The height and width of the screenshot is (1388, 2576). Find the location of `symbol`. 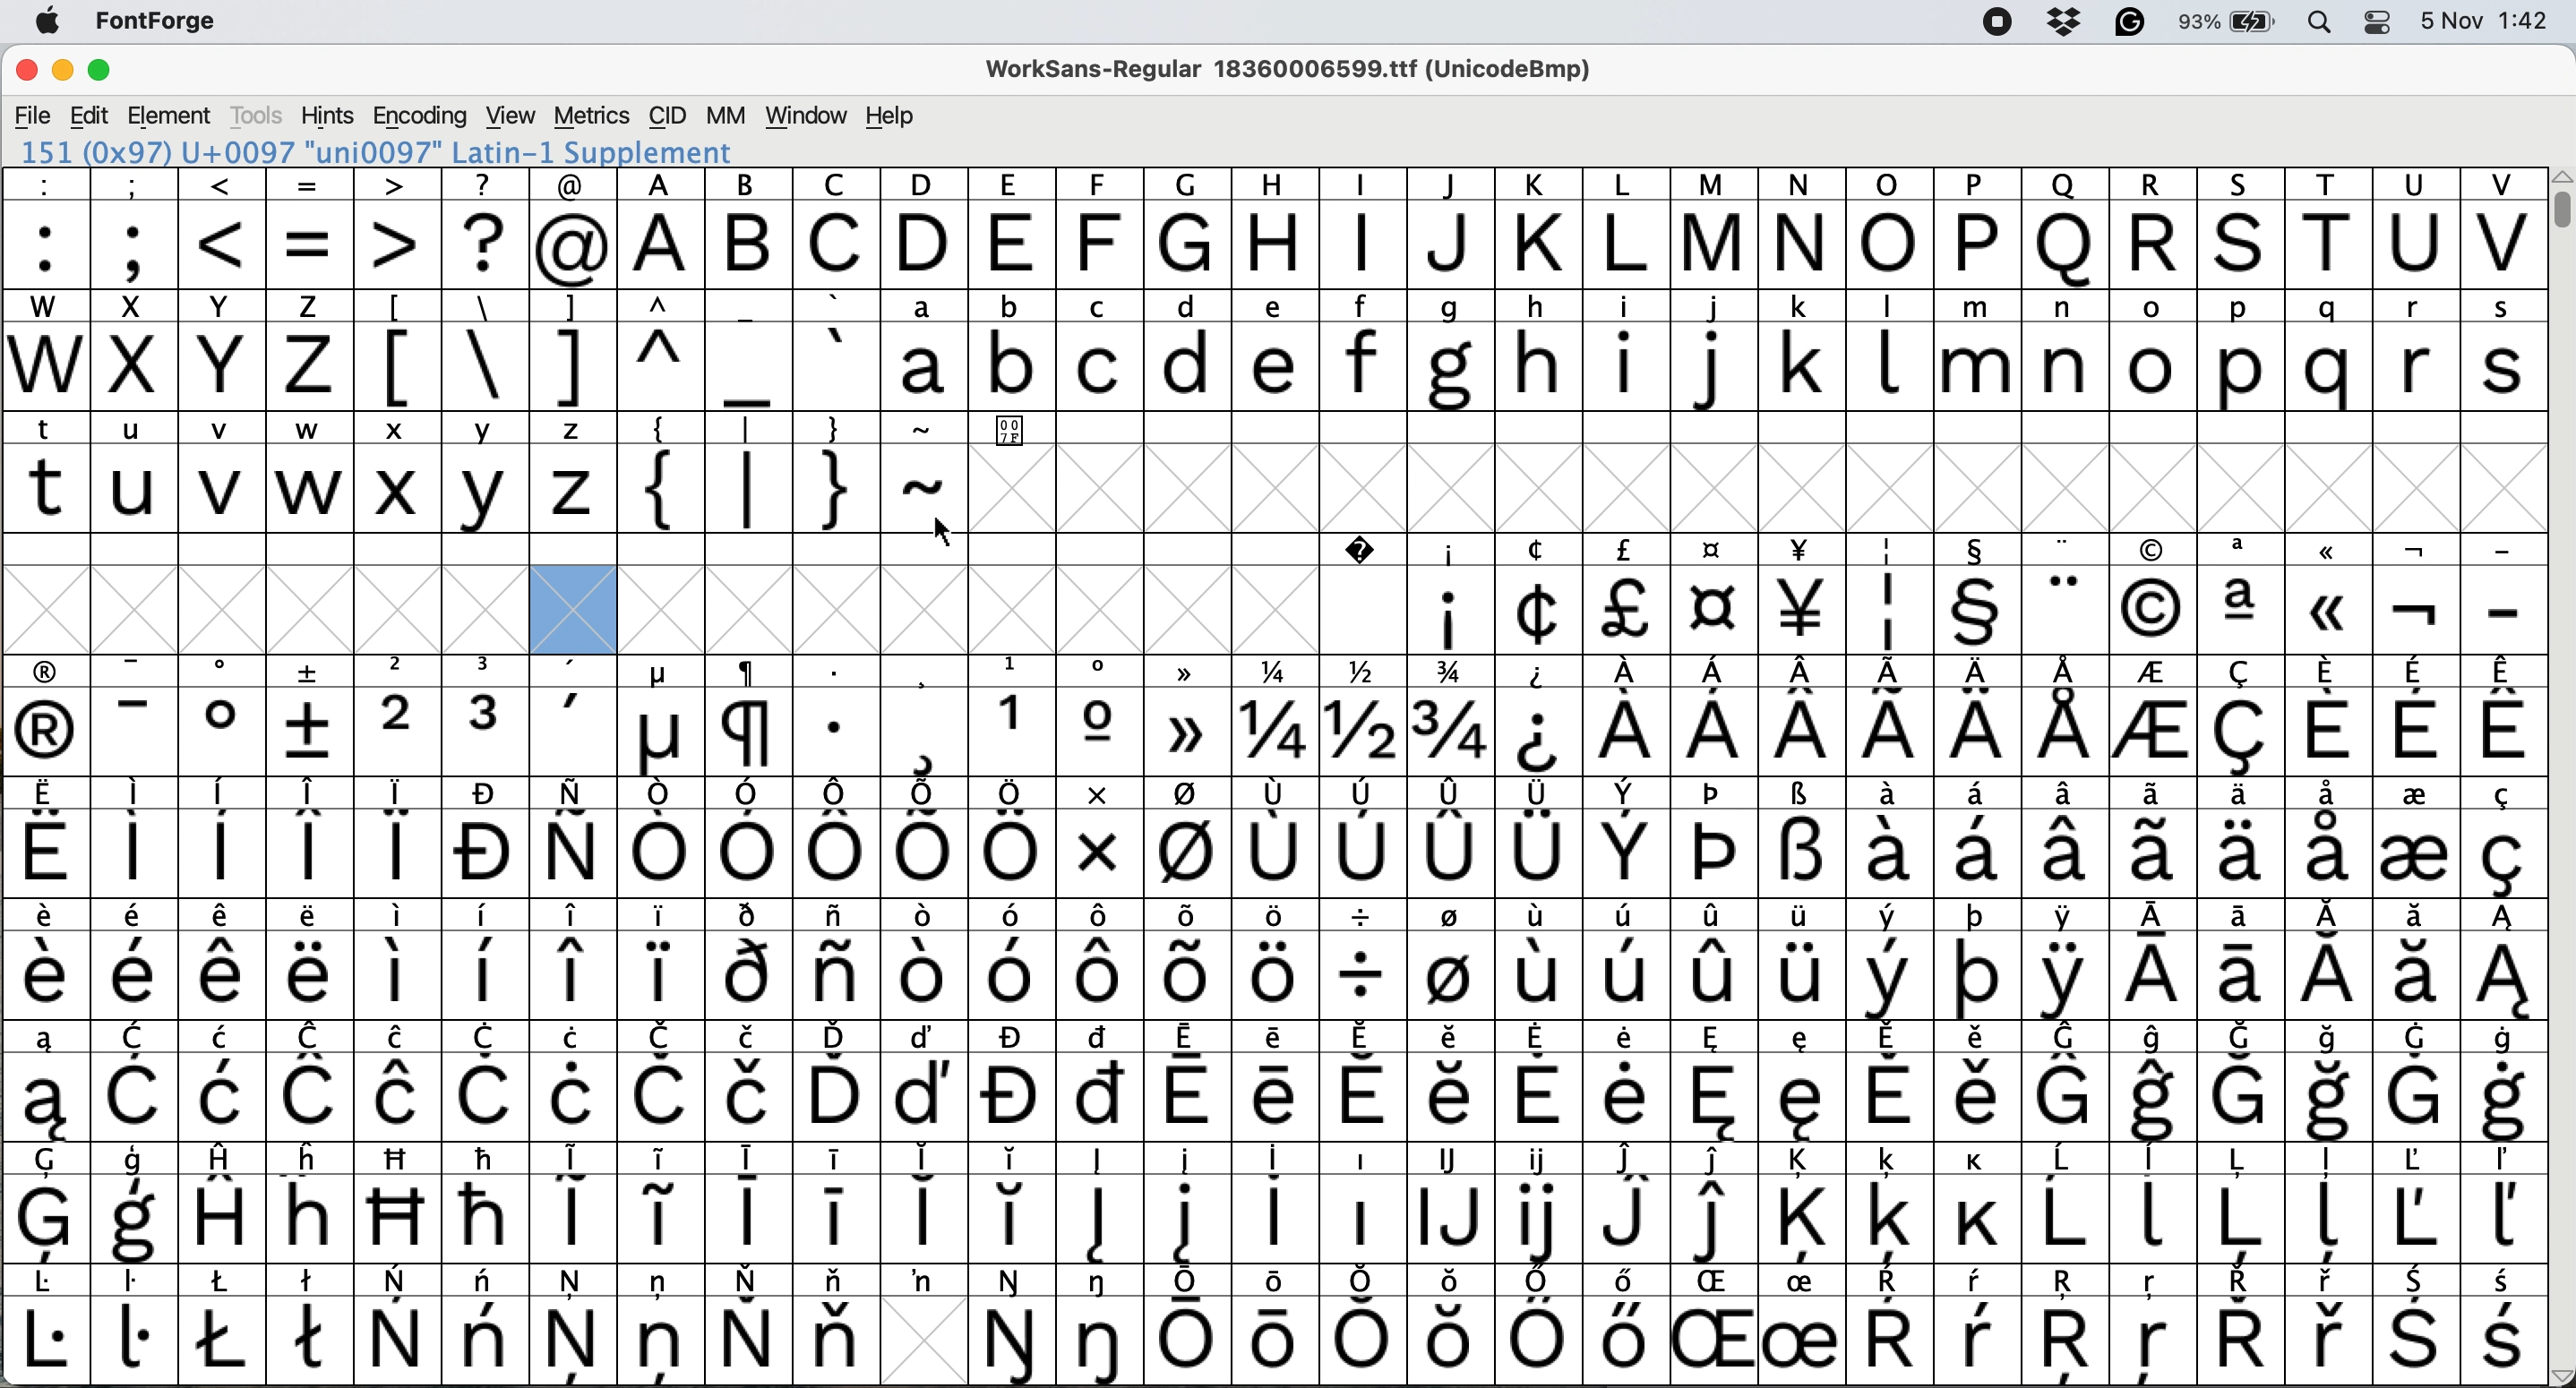

symbol is located at coordinates (2419, 596).